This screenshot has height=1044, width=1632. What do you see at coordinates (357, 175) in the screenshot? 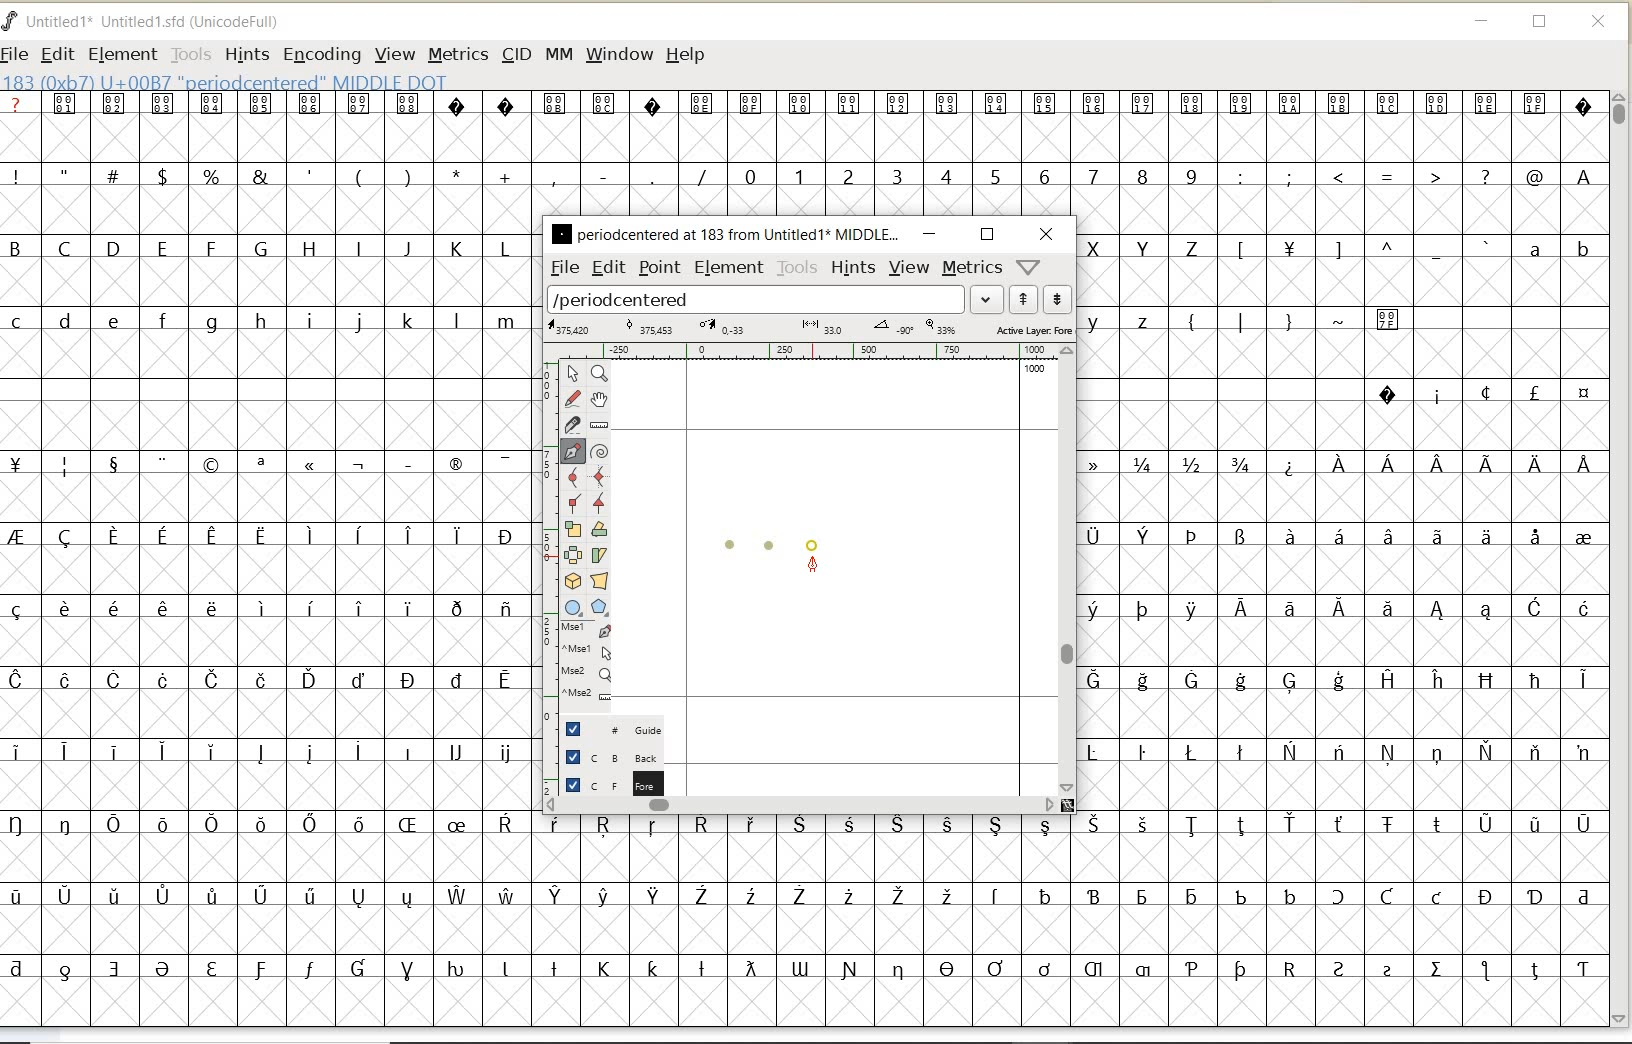
I see `special characters` at bounding box center [357, 175].